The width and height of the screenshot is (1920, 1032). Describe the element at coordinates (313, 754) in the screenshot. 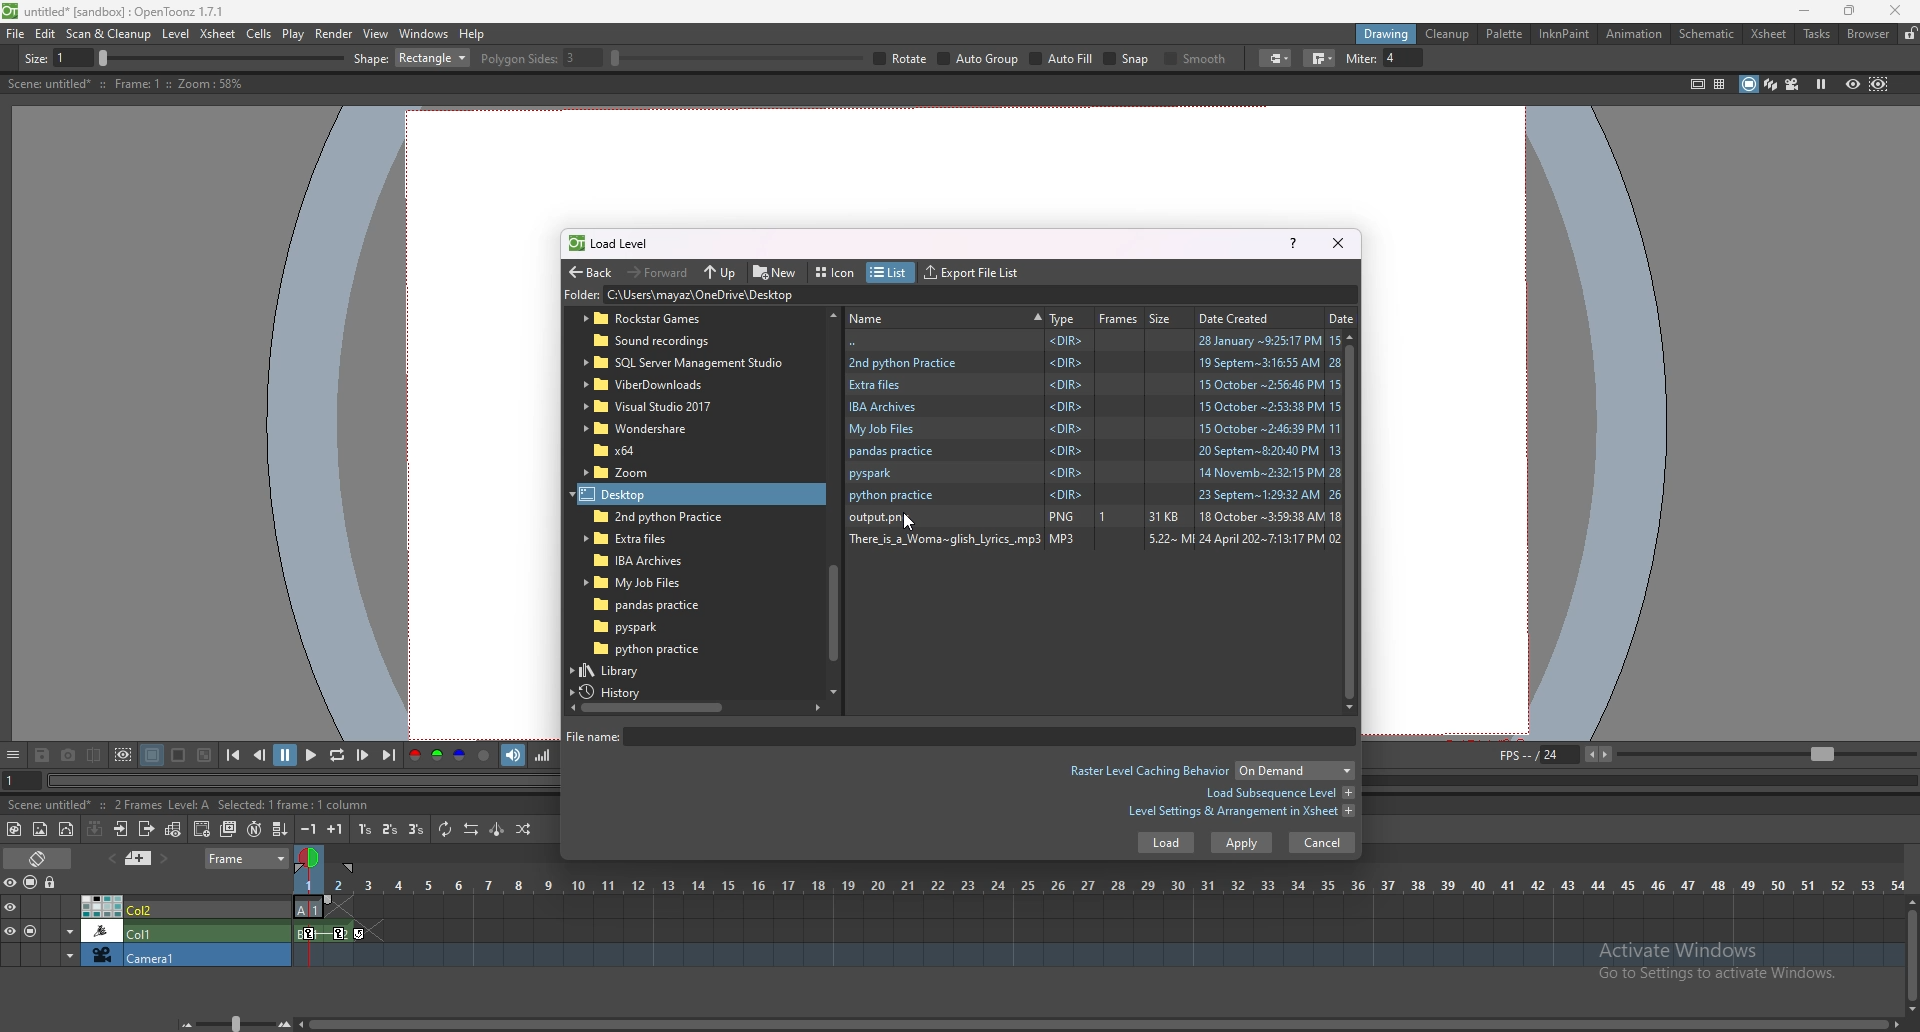

I see `play` at that location.